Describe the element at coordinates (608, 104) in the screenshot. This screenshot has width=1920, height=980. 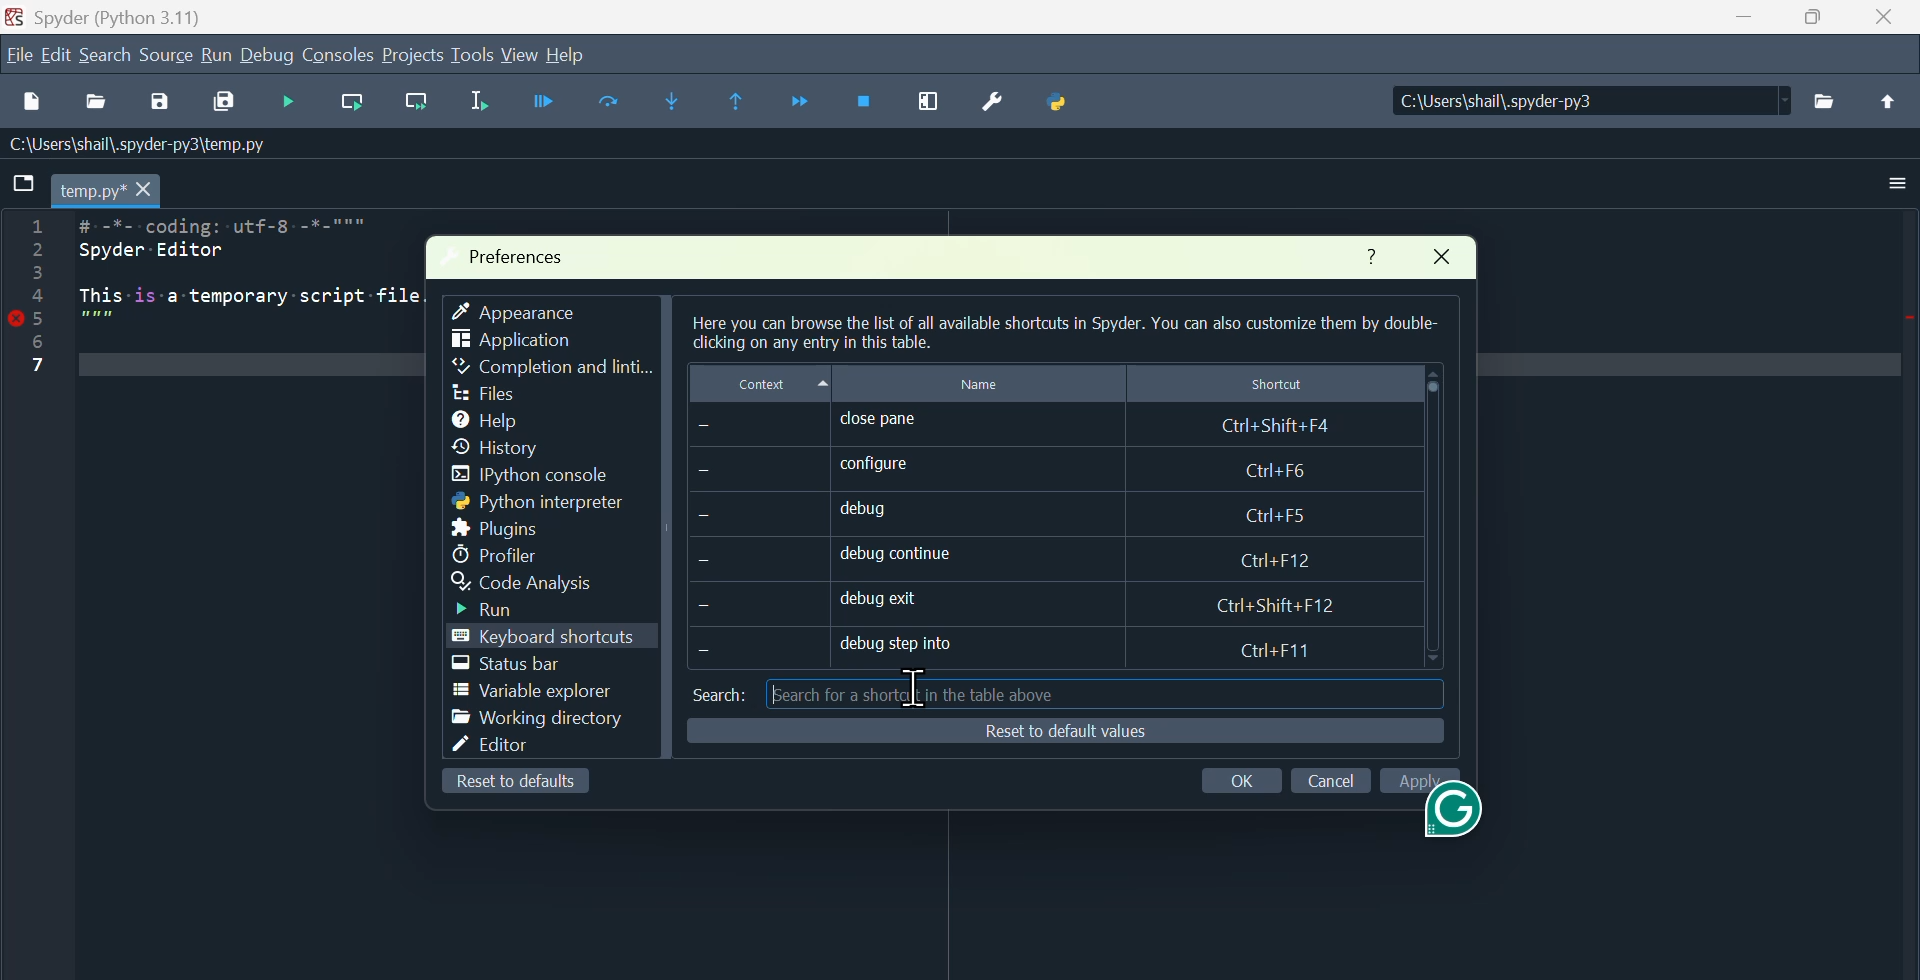
I see `Run cell` at that location.